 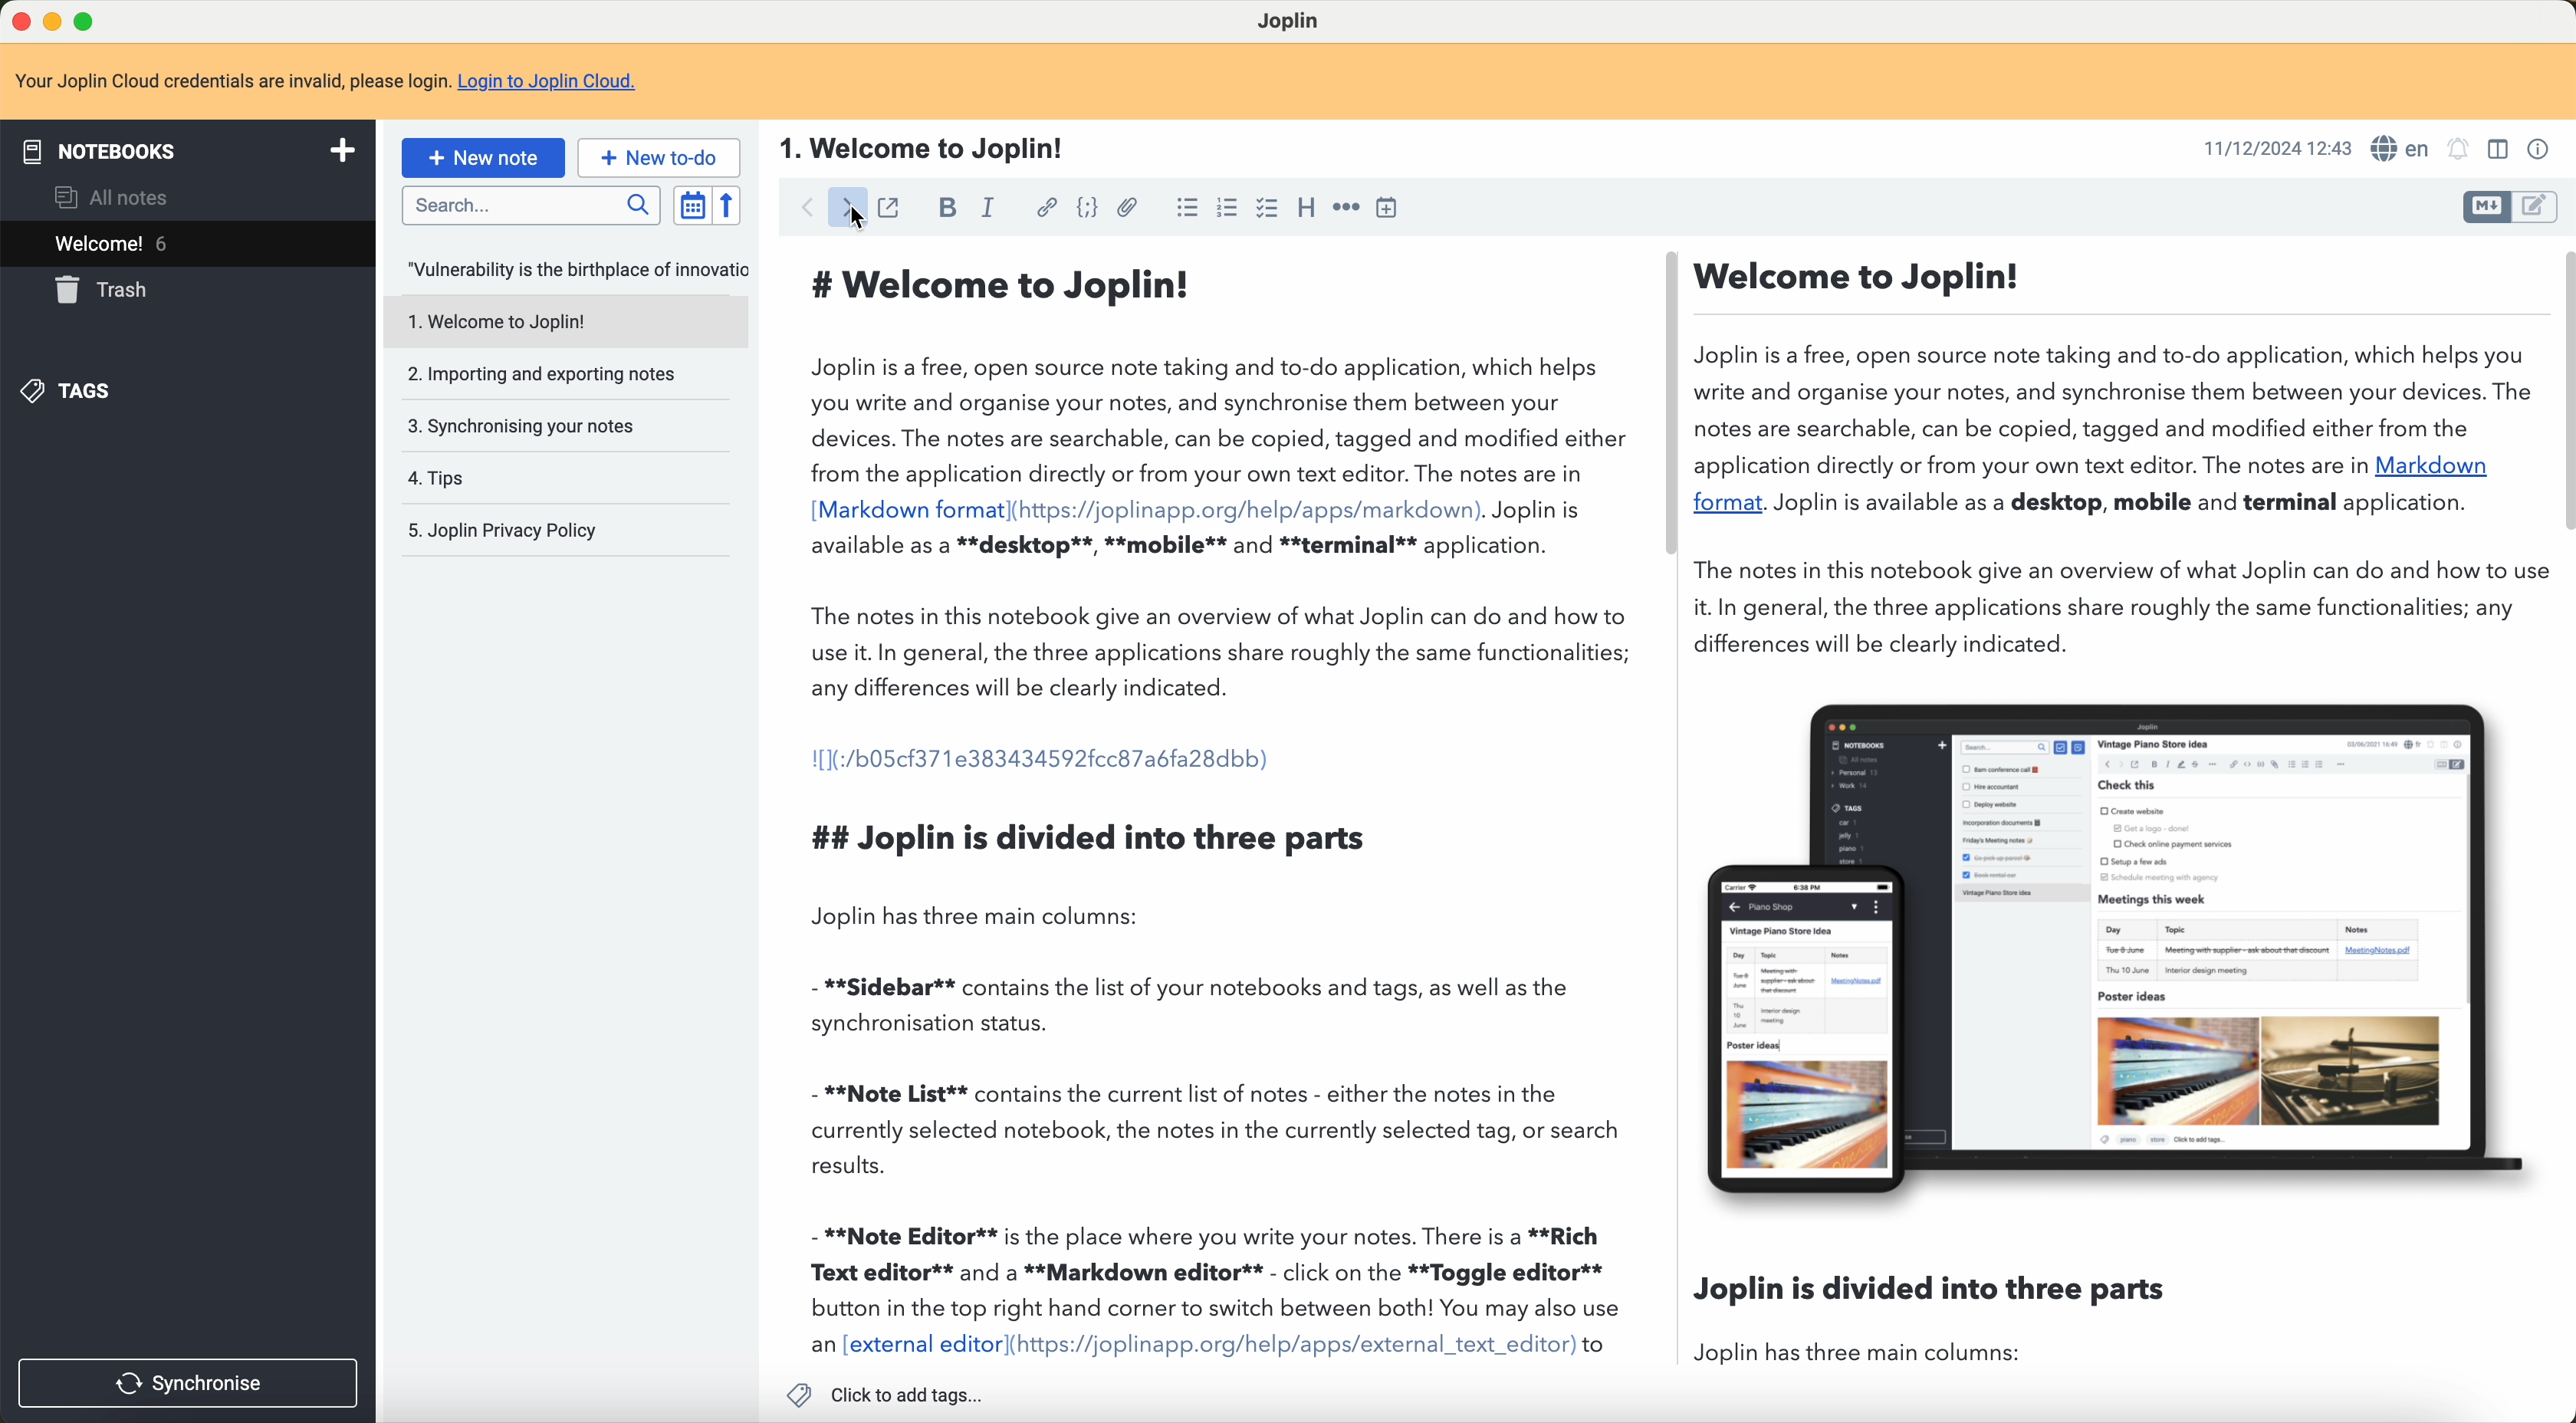 What do you see at coordinates (449, 475) in the screenshot?
I see `tips` at bounding box center [449, 475].